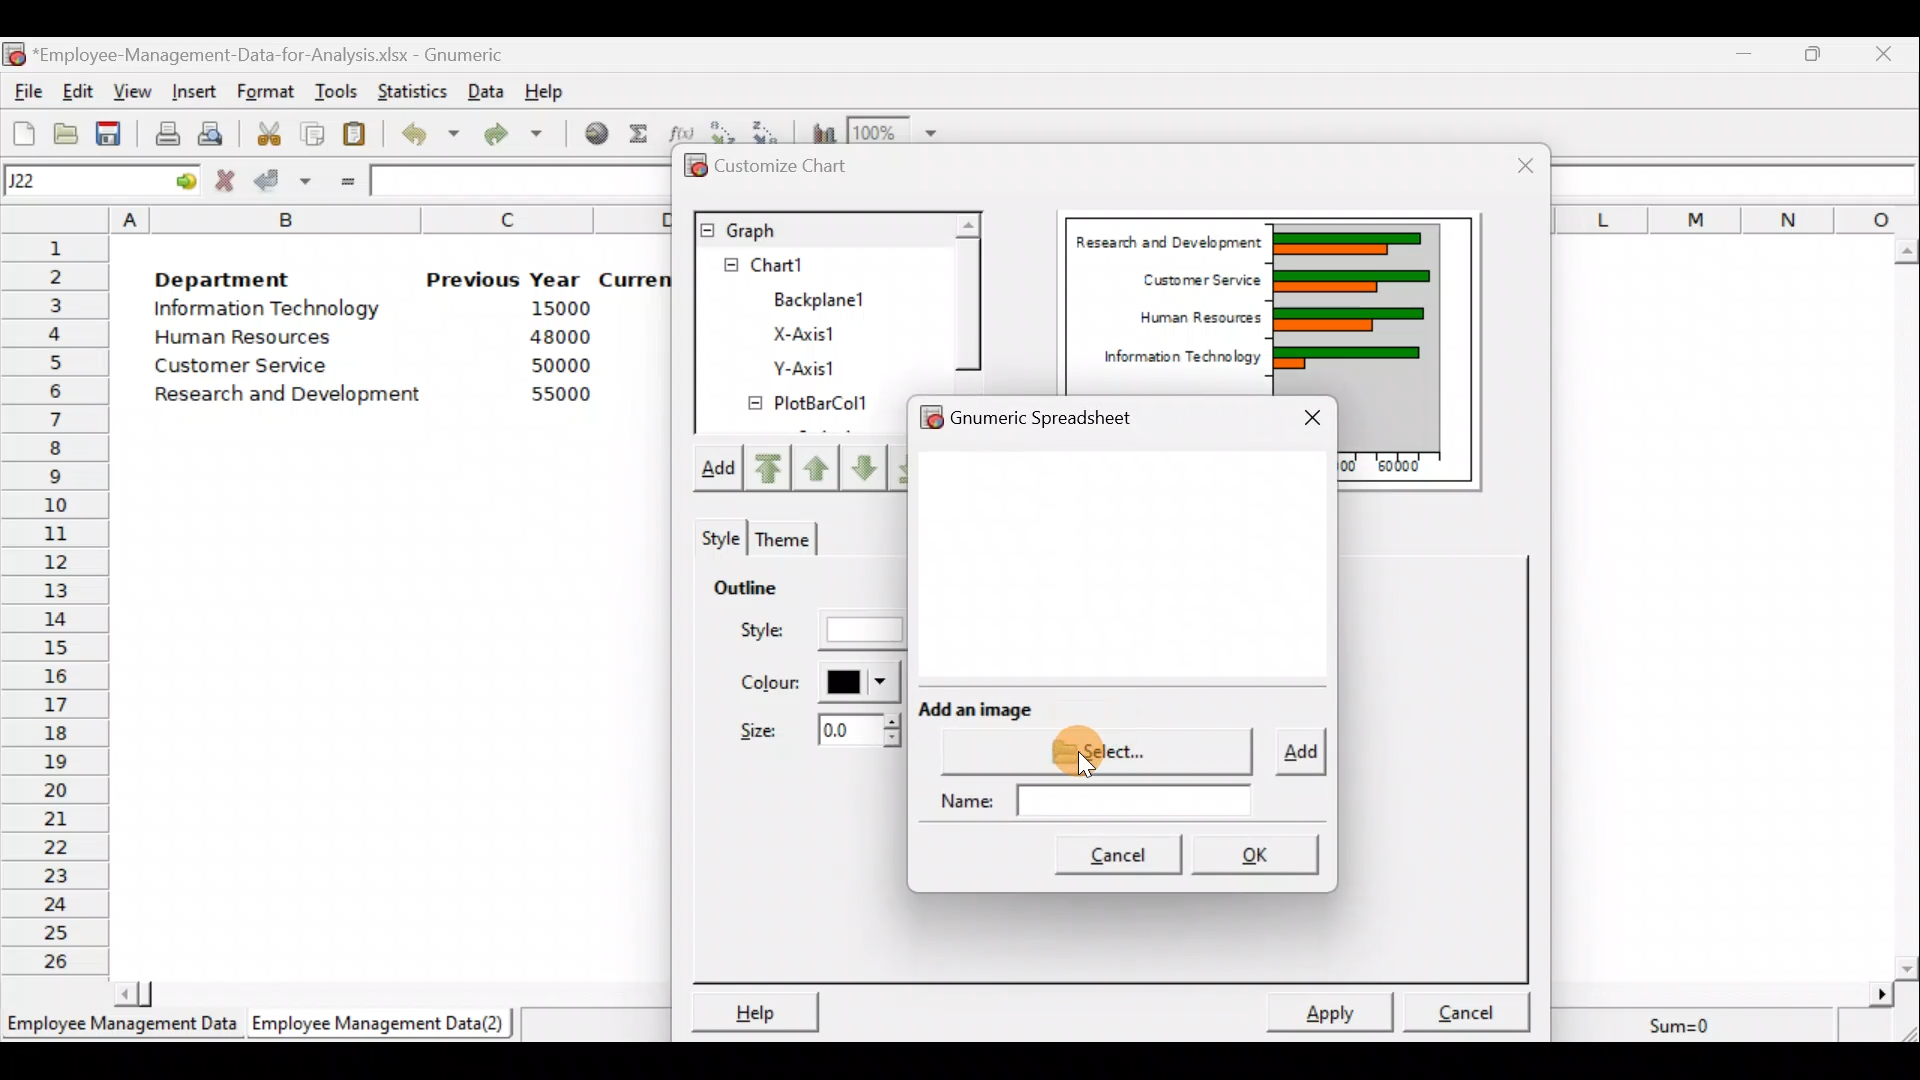 This screenshot has height=1080, width=1920. I want to click on Add, so click(1298, 754).